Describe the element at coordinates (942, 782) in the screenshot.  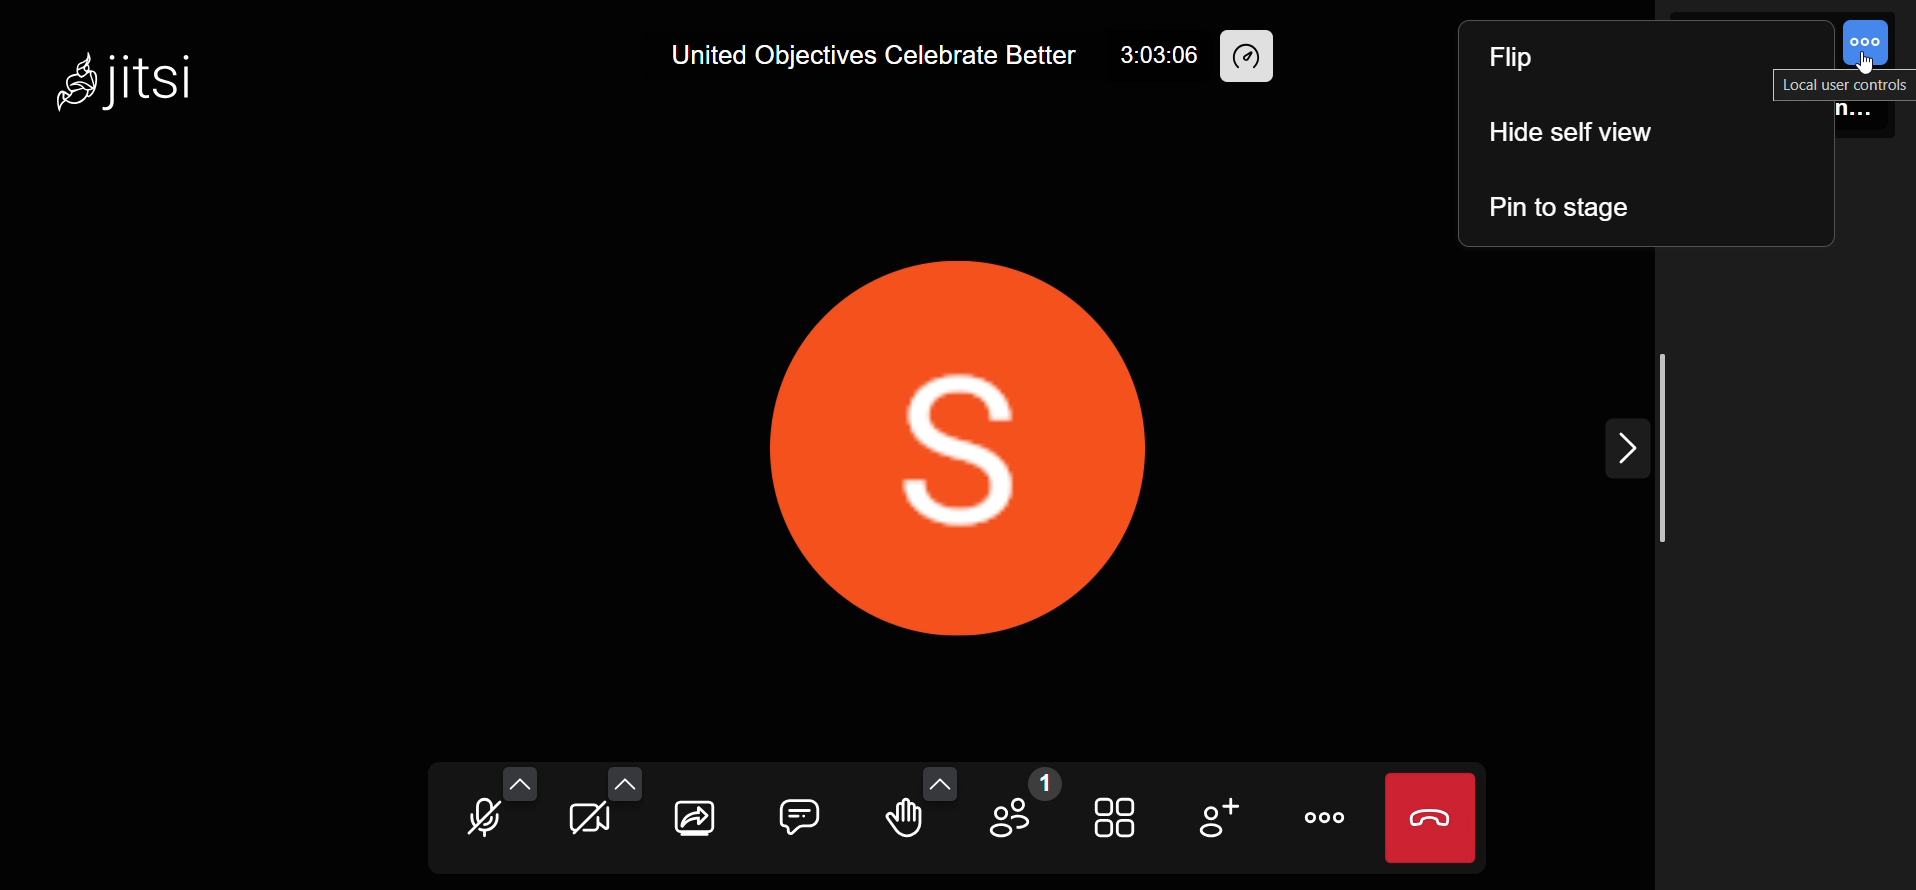
I see `more emoji` at that location.